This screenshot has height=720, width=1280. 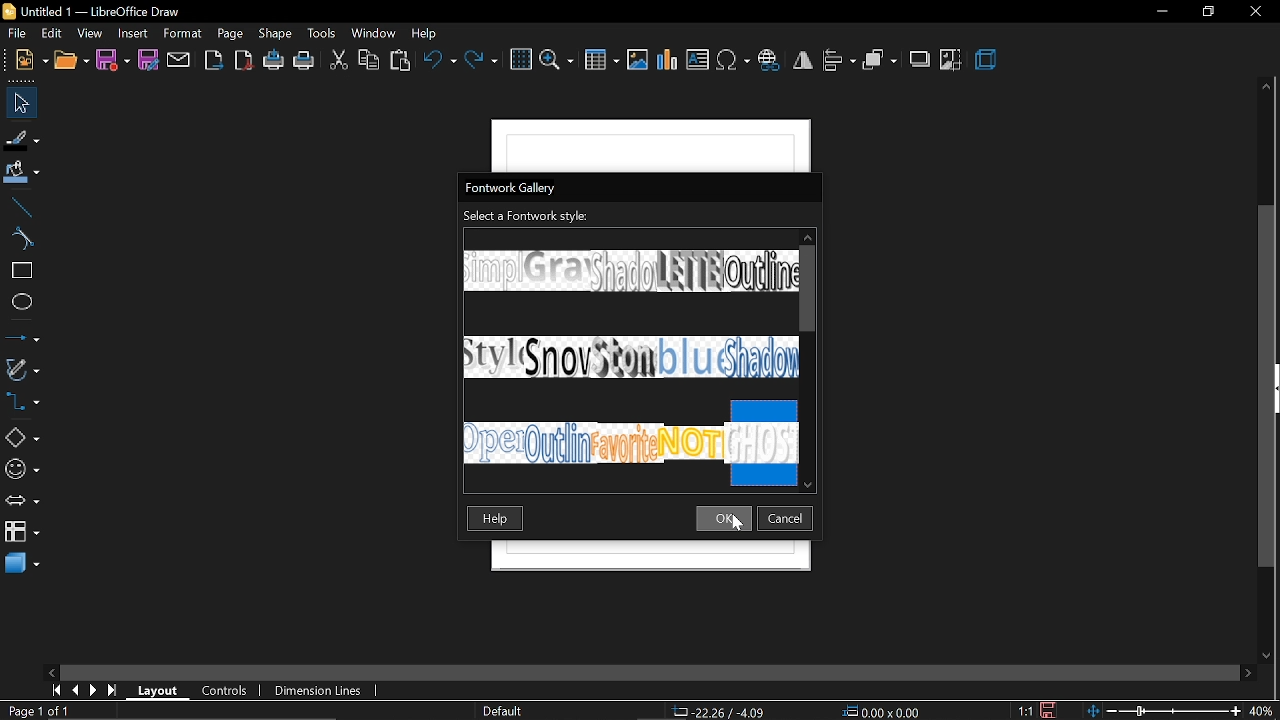 I want to click on ellipse, so click(x=20, y=302).